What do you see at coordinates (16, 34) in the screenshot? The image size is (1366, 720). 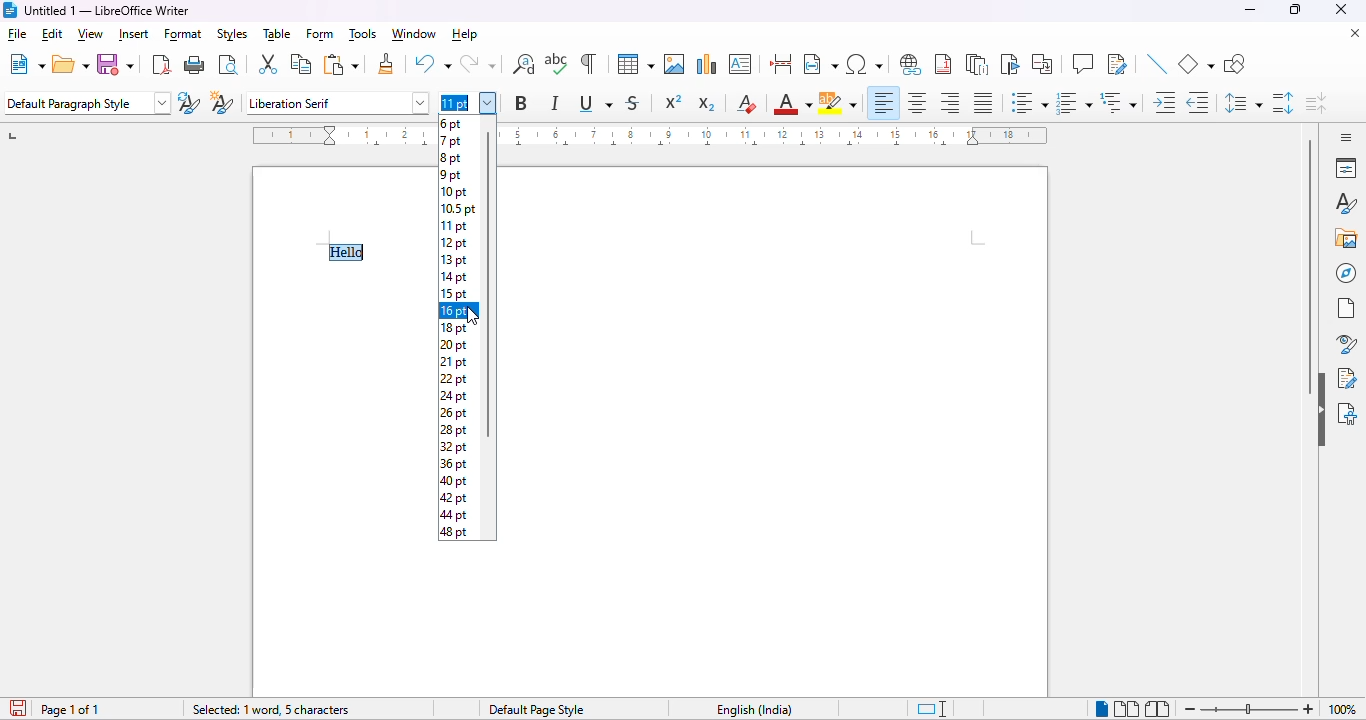 I see `file` at bounding box center [16, 34].